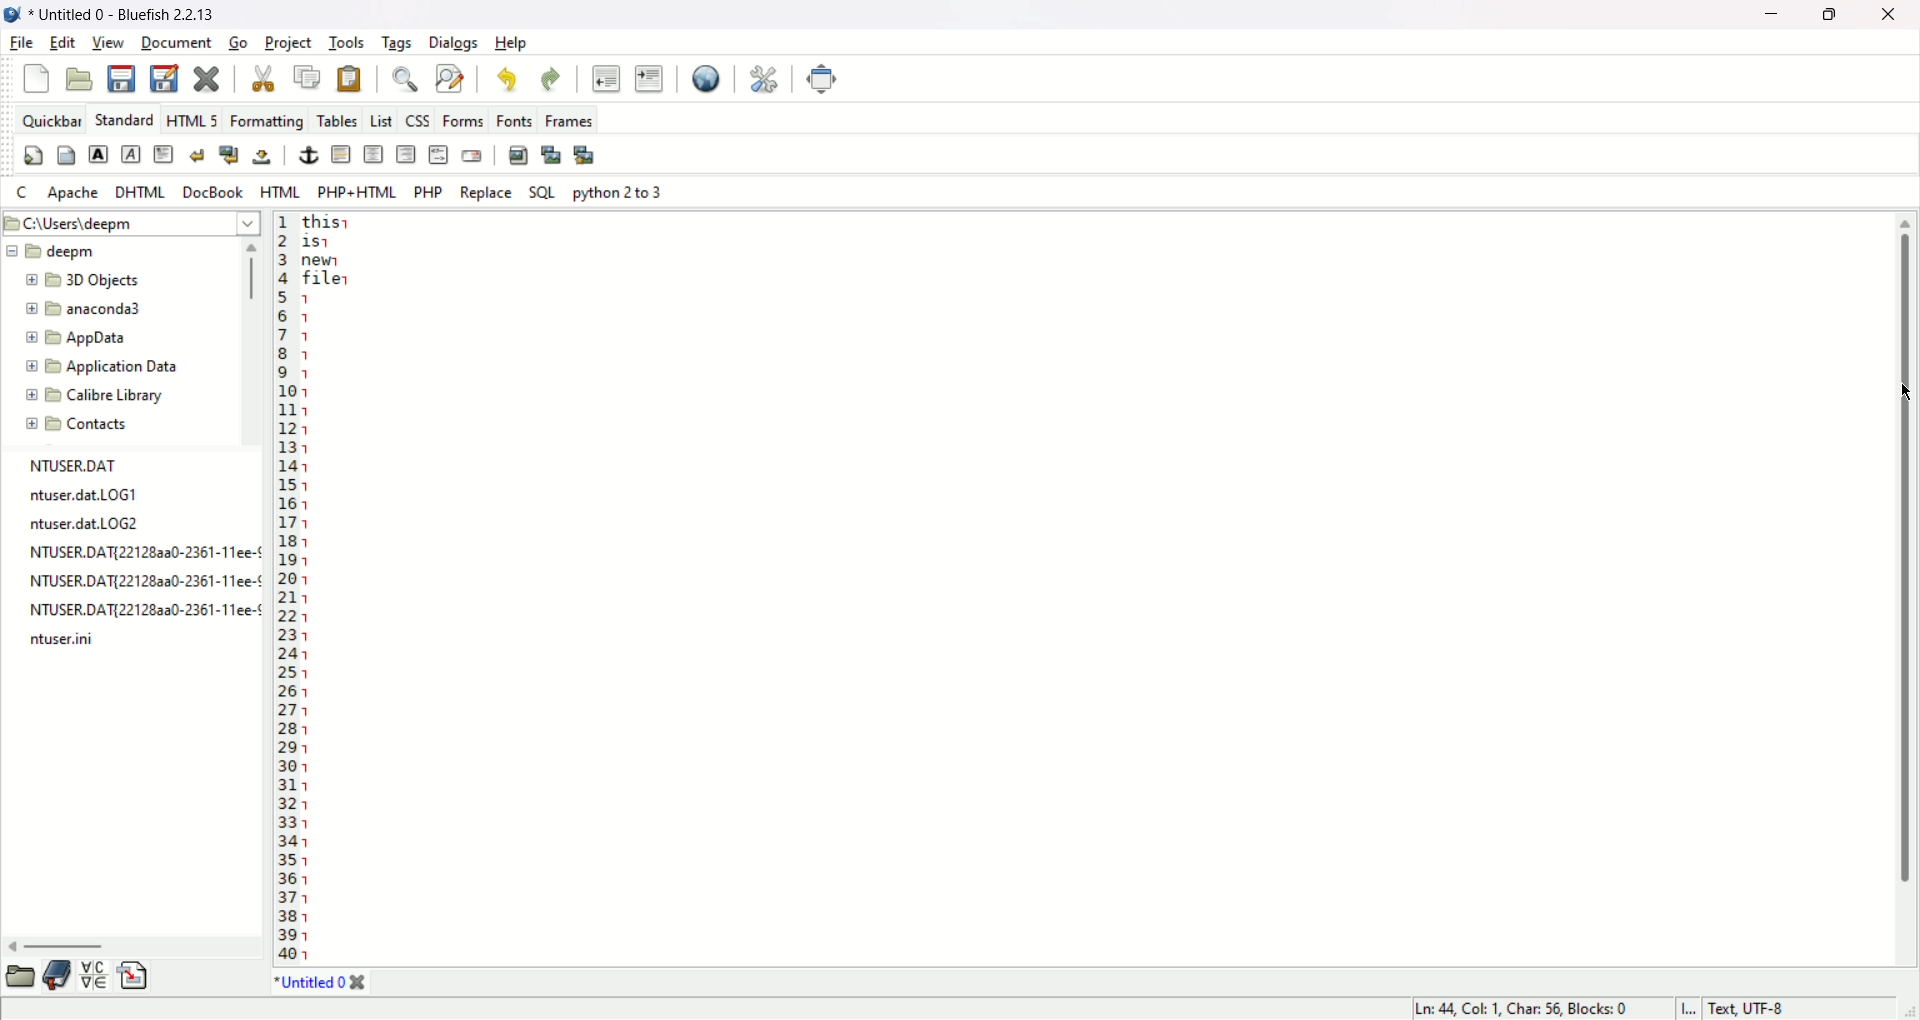  Describe the element at coordinates (197, 154) in the screenshot. I see `break` at that location.